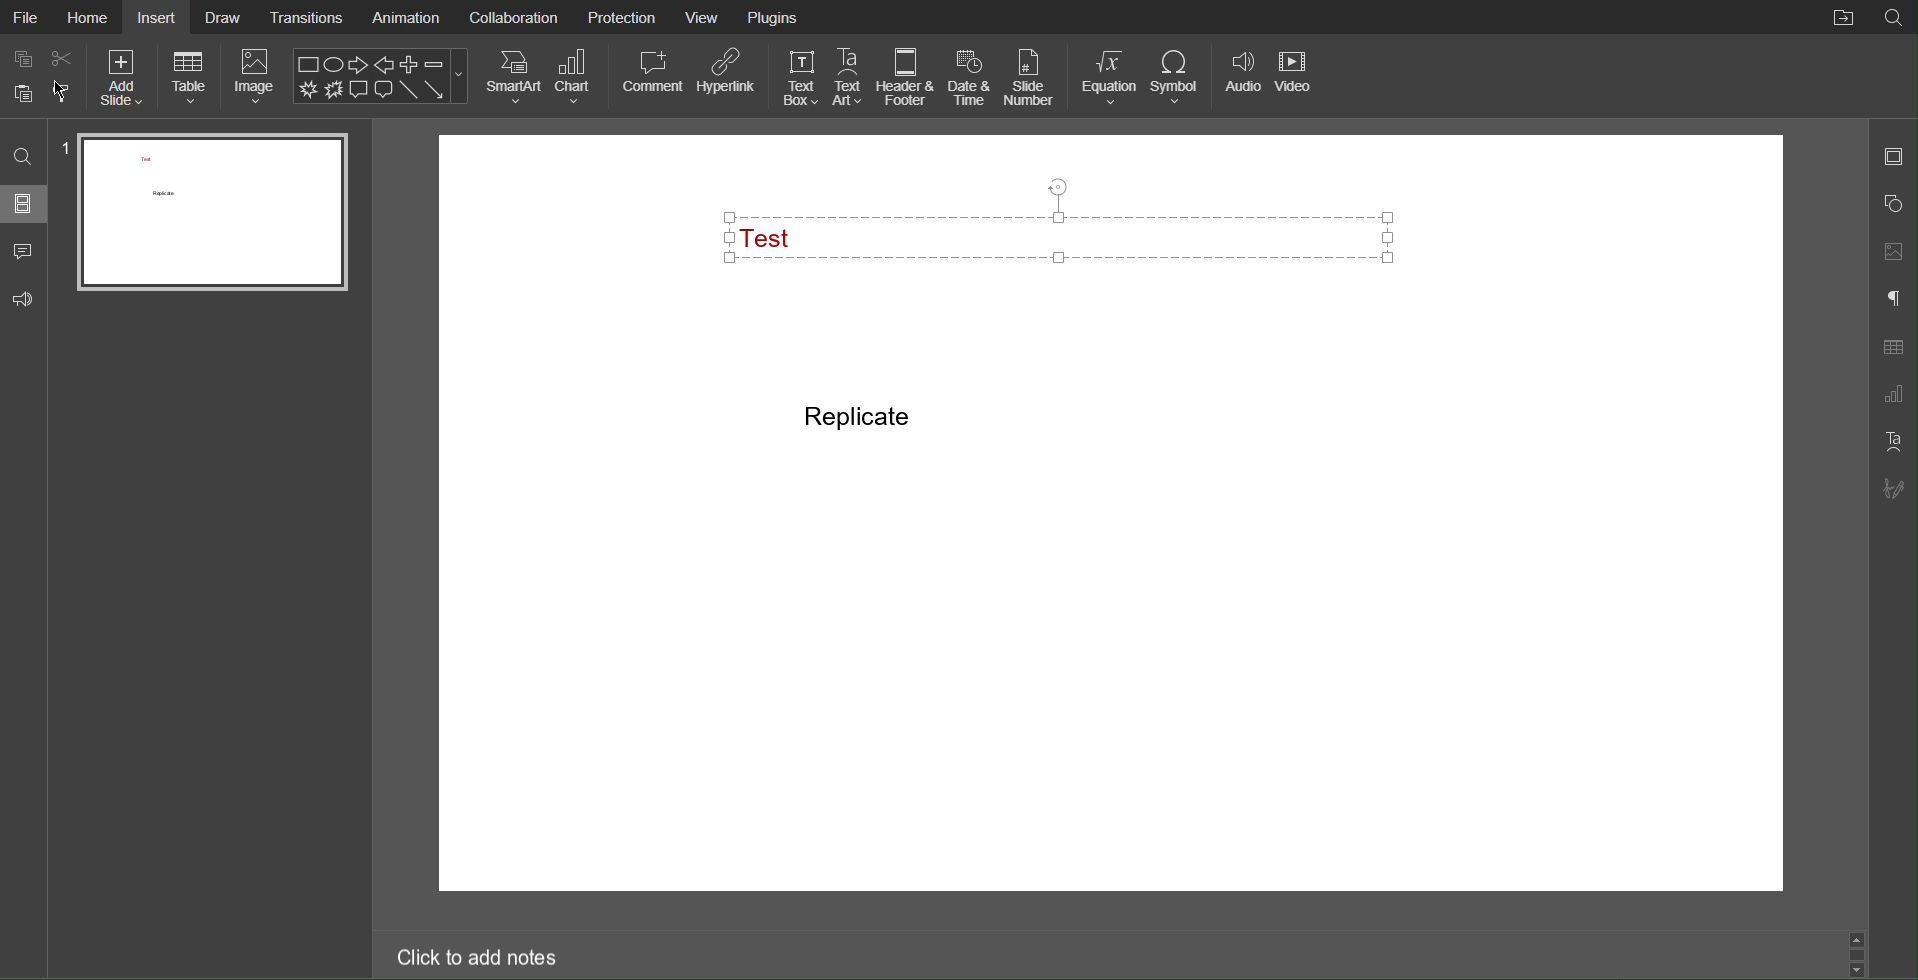 Image resolution: width=1918 pixels, height=980 pixels. Describe the element at coordinates (26, 301) in the screenshot. I see `Feedback` at that location.